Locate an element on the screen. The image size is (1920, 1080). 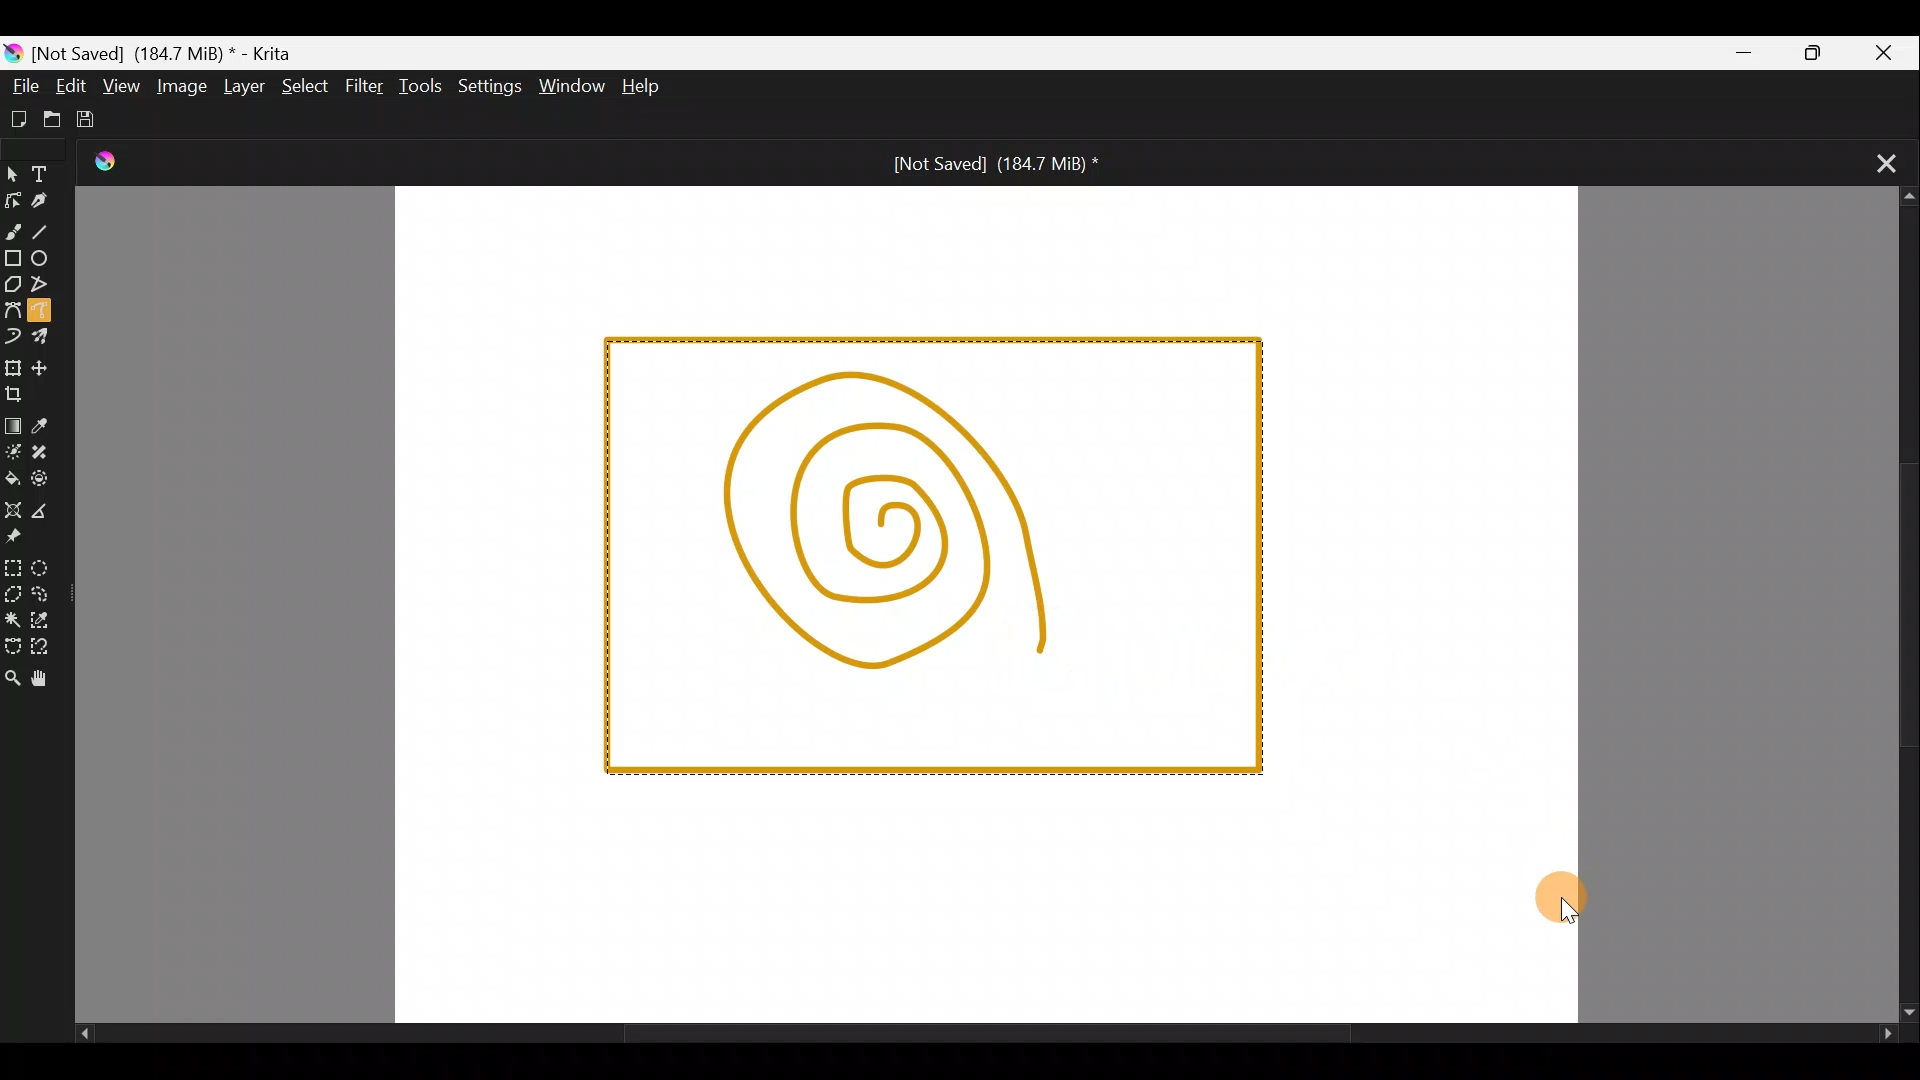
Minimize is located at coordinates (1742, 53).